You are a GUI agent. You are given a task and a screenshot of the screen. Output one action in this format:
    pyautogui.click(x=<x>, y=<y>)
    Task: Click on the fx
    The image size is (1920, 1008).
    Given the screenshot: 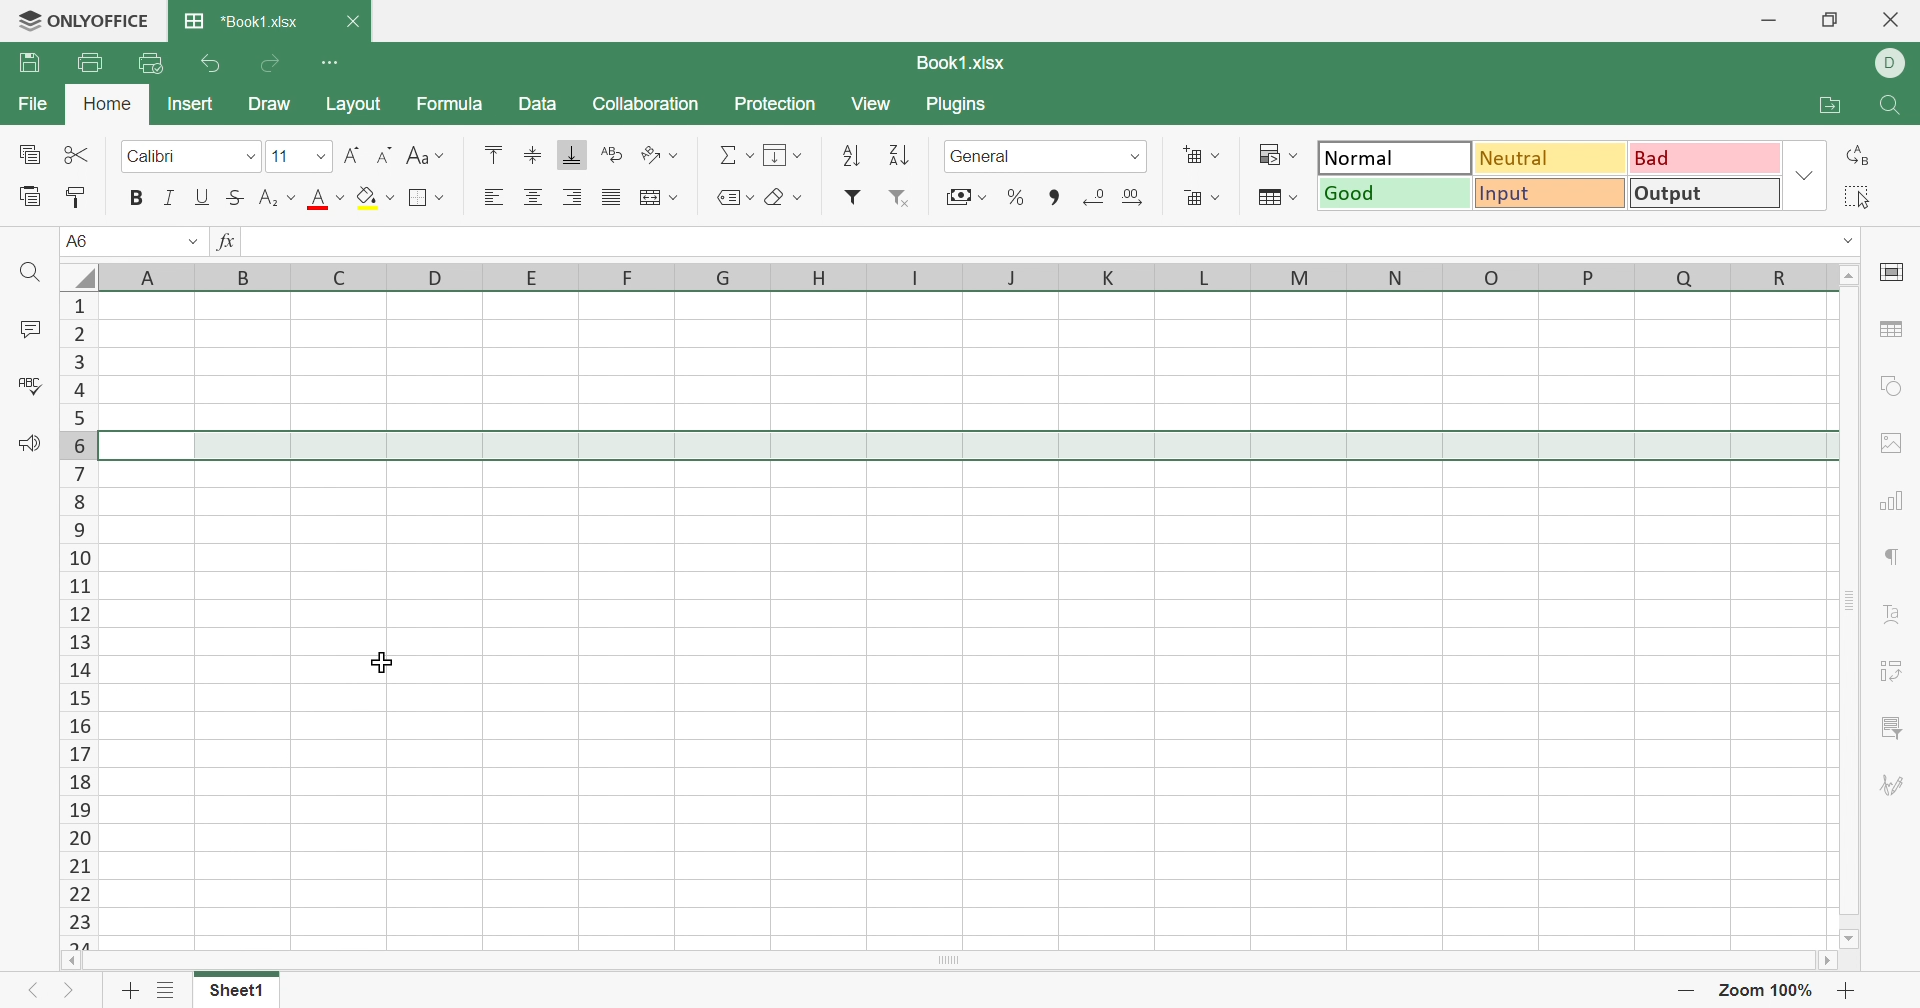 What is the action you would take?
    pyautogui.click(x=224, y=240)
    